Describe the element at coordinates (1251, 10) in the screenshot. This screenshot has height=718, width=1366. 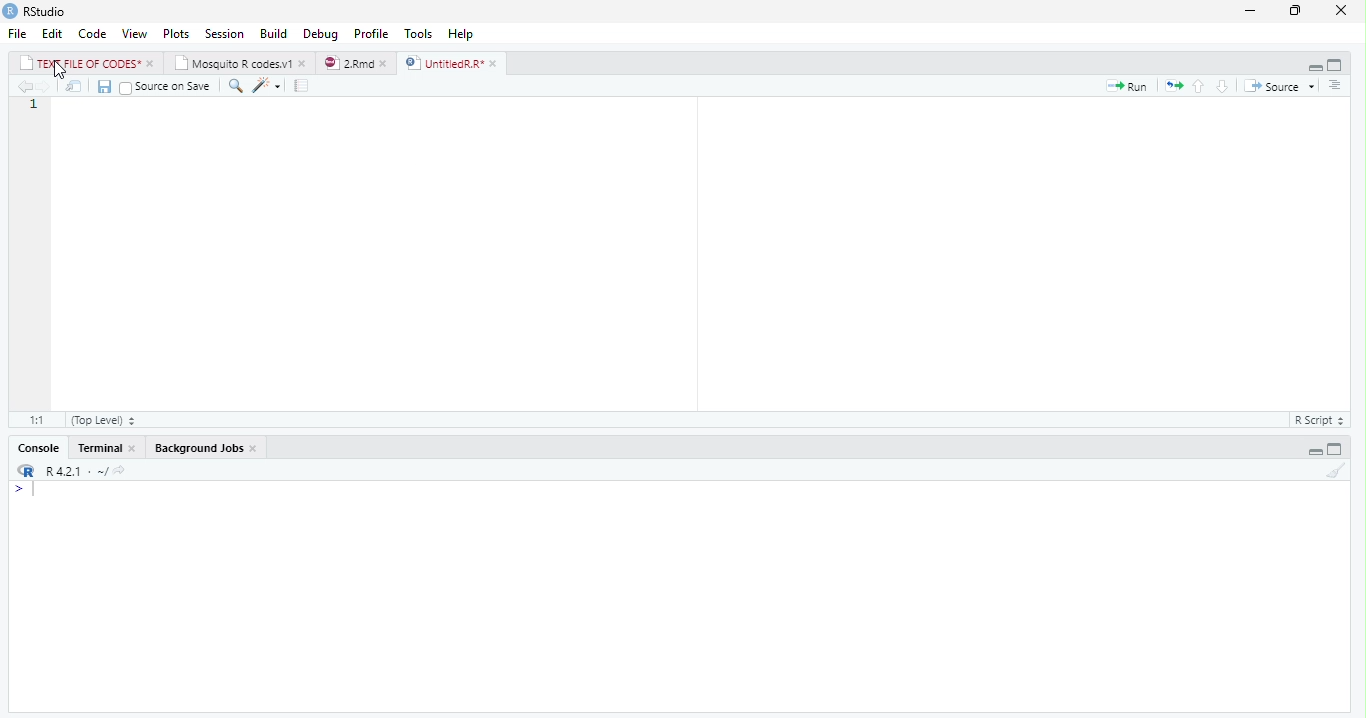
I see `Minimize` at that location.